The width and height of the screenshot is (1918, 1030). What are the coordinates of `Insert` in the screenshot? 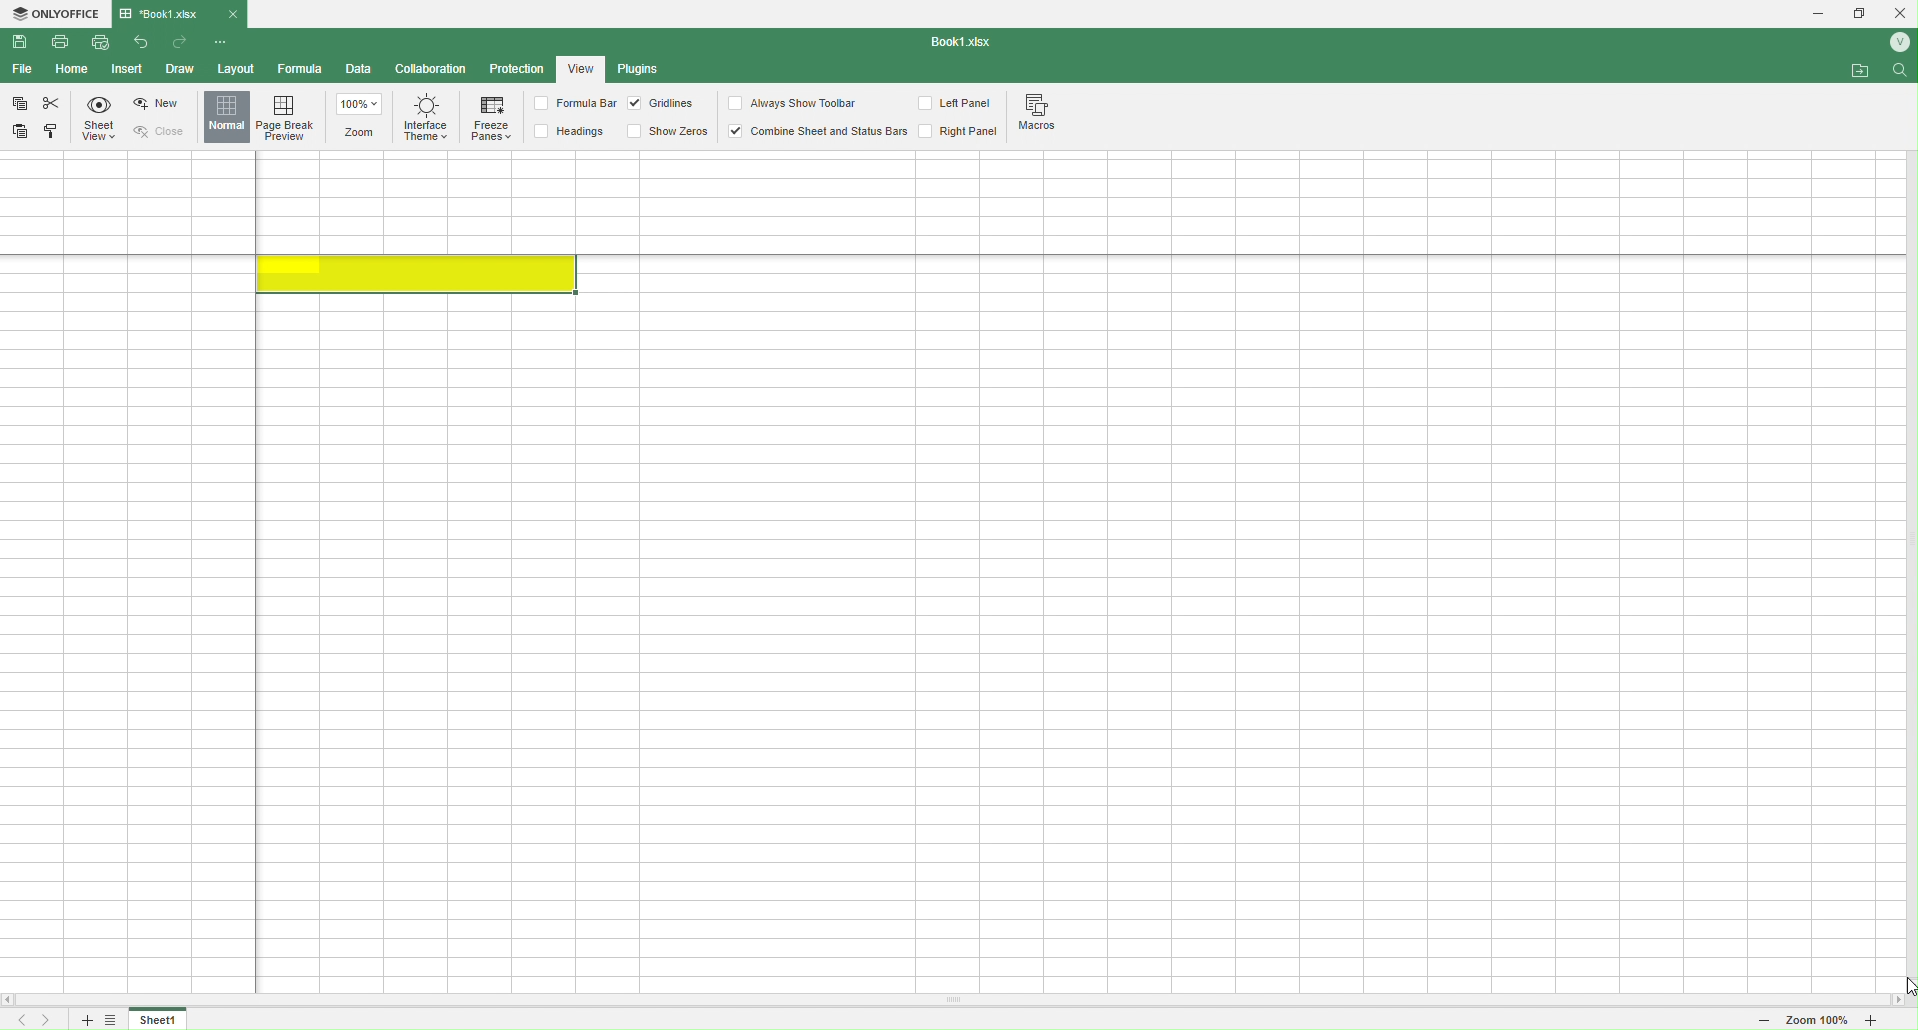 It's located at (126, 70).